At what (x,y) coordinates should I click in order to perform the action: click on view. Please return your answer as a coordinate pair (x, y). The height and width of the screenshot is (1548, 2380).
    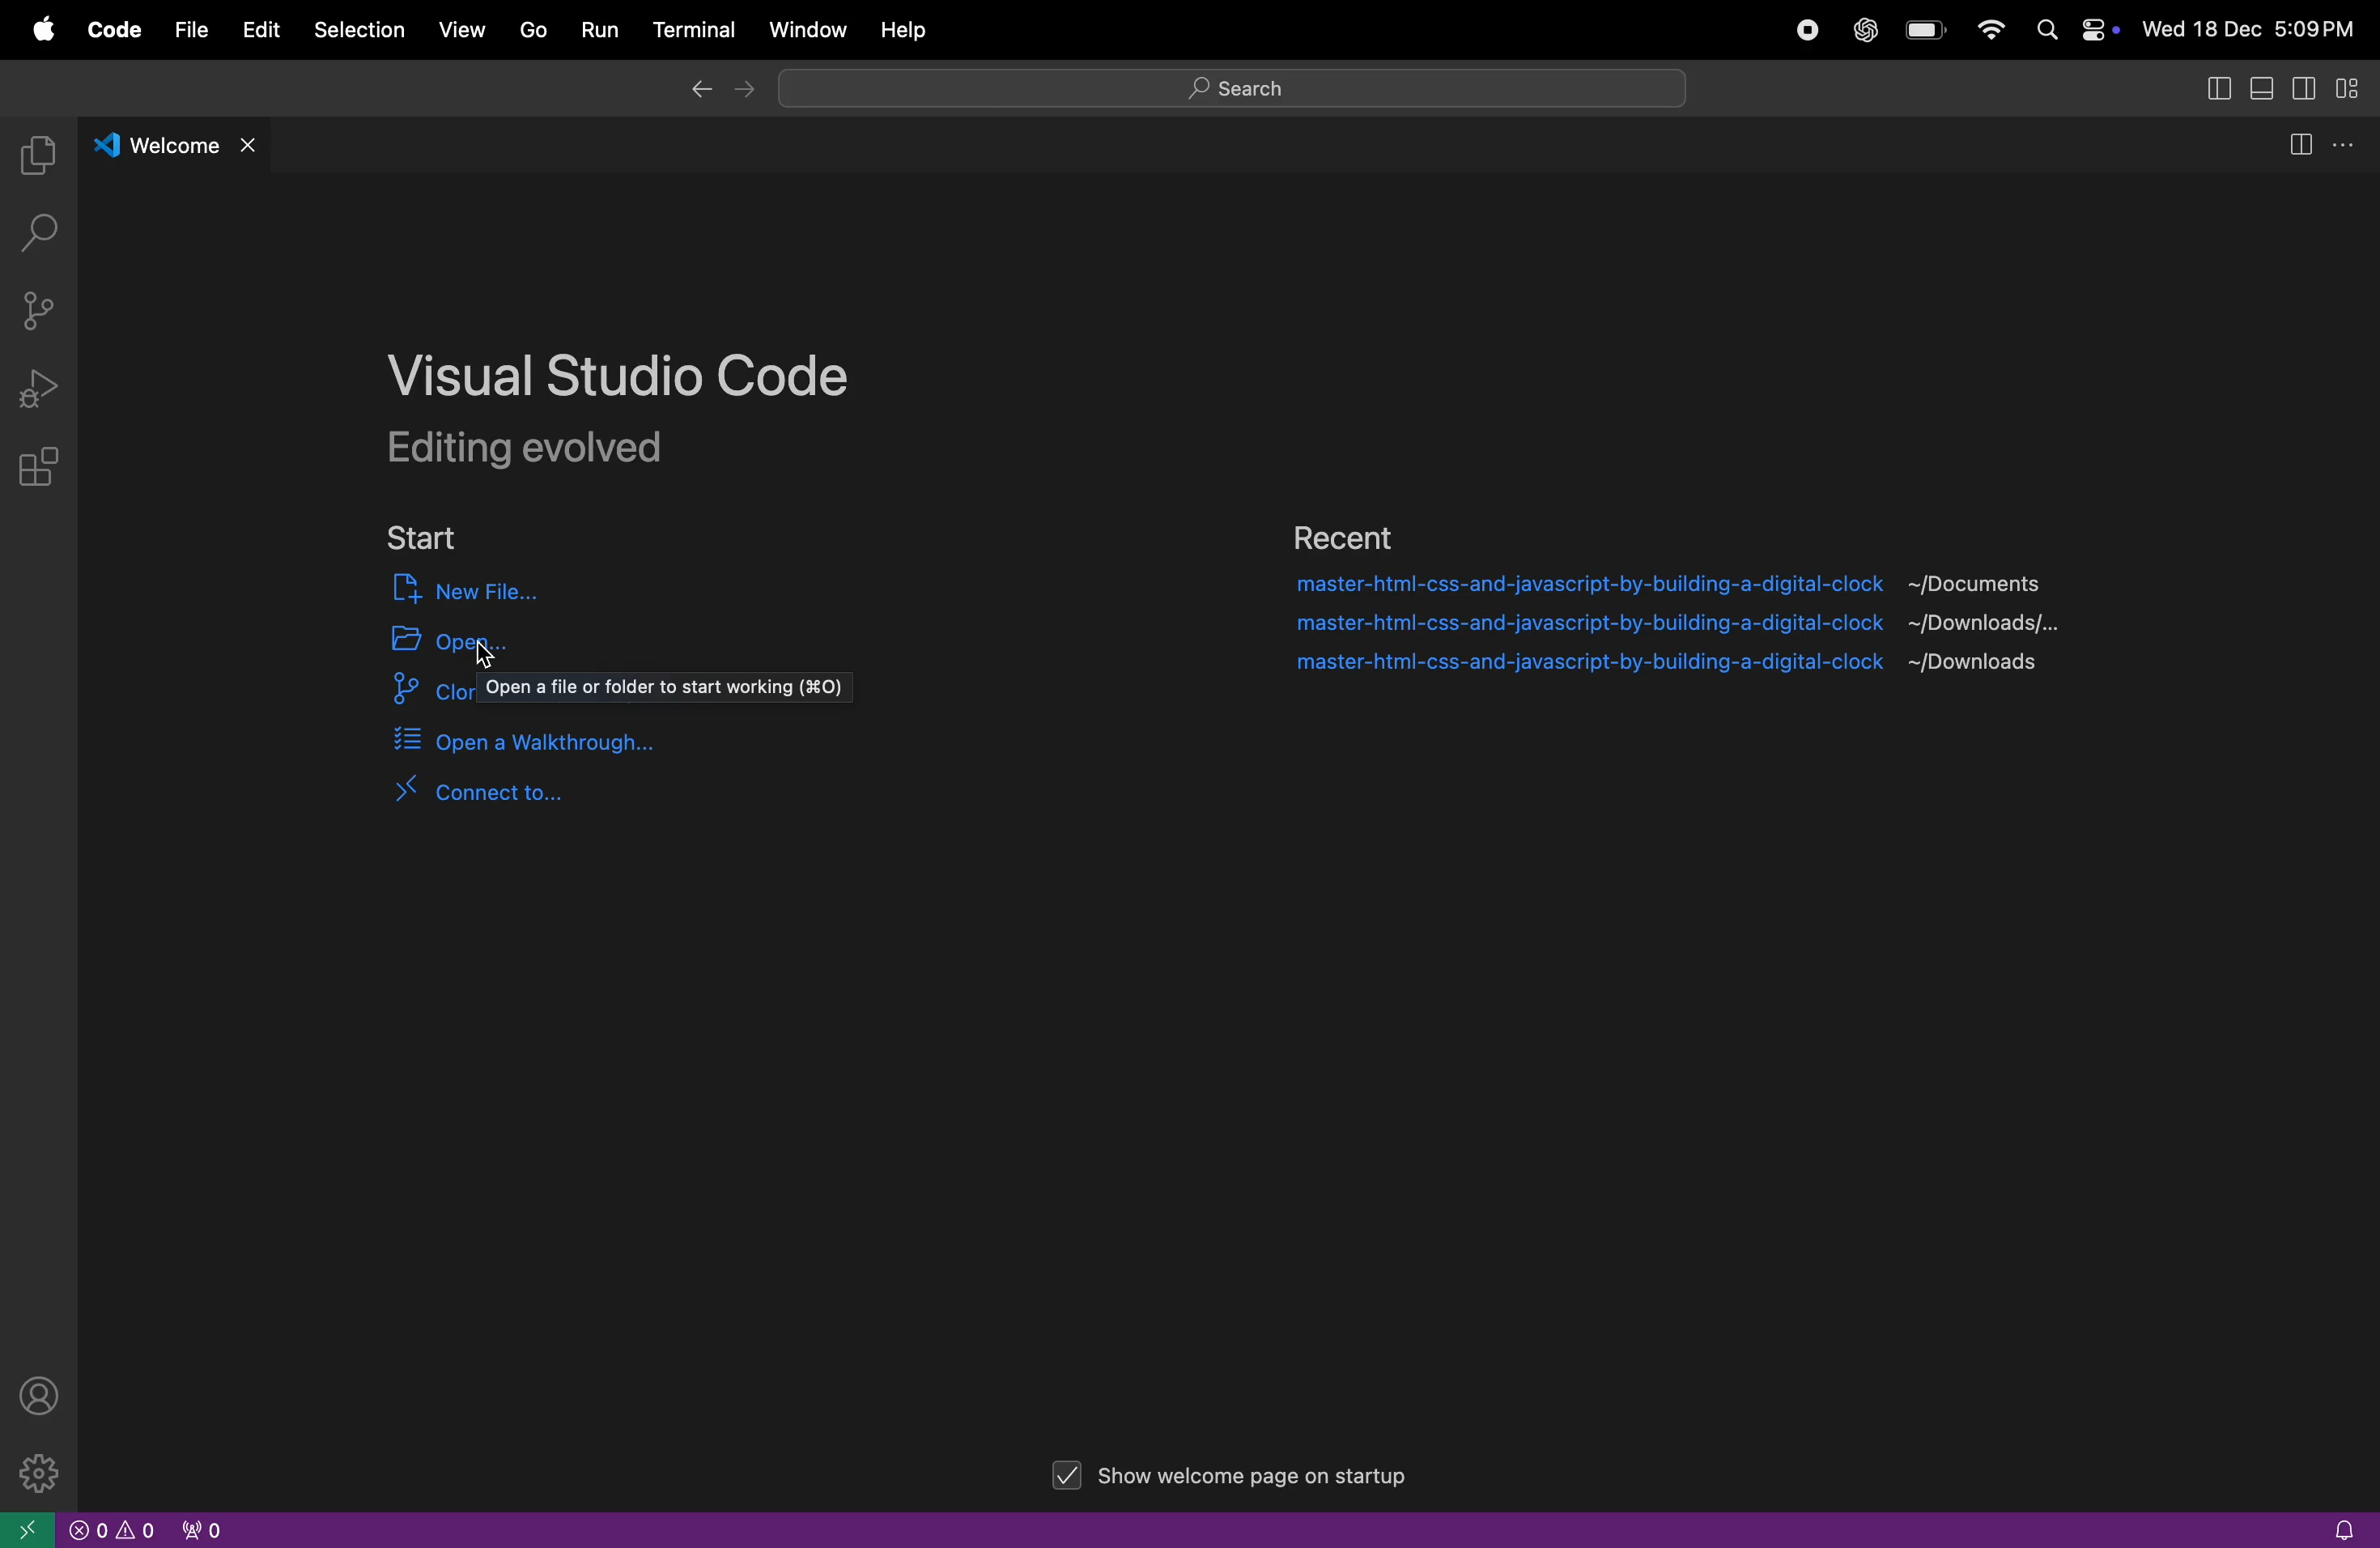
    Looking at the image, I should click on (463, 27).